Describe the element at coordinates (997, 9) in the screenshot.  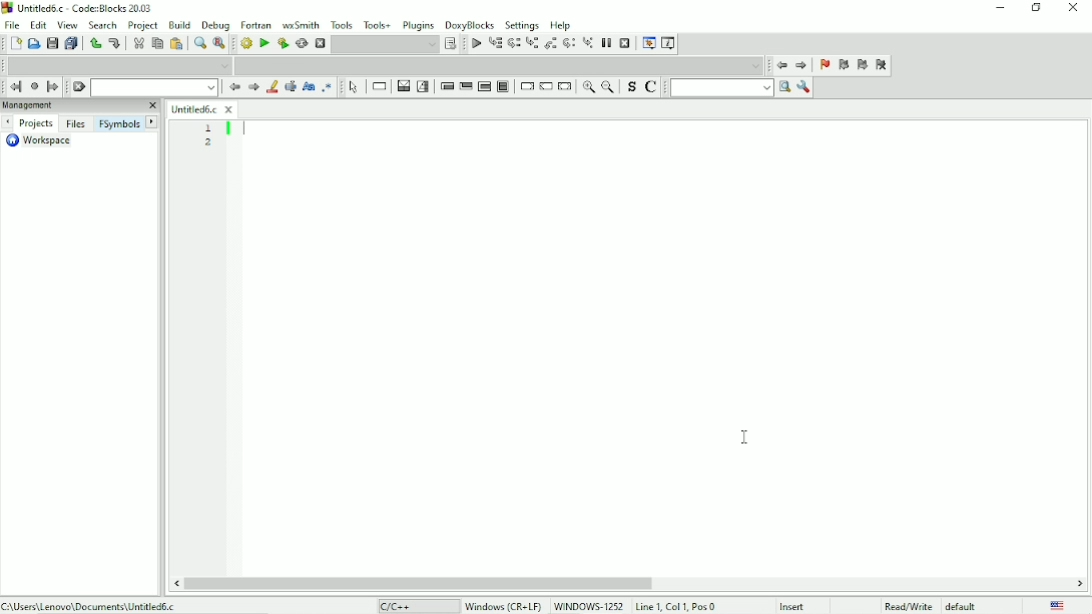
I see `Minimize` at that location.